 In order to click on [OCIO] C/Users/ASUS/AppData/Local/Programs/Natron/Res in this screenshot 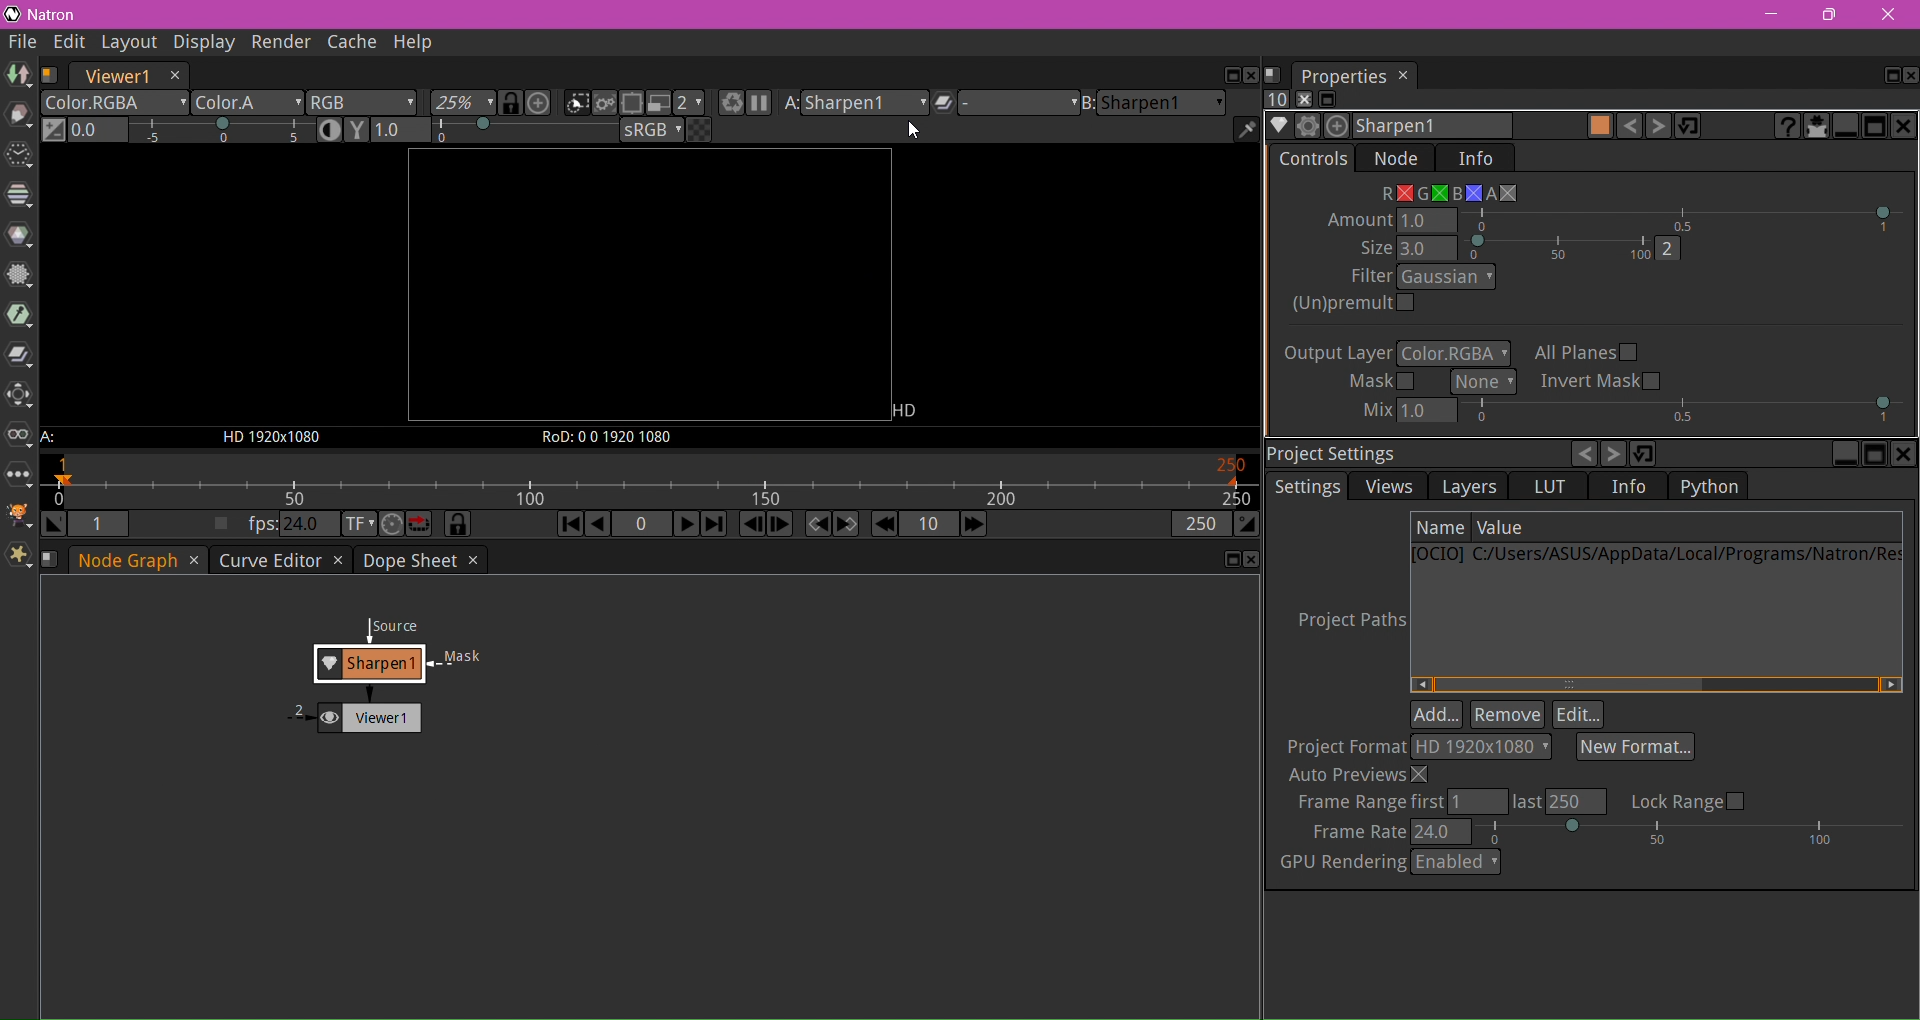, I will do `click(1657, 558)`.